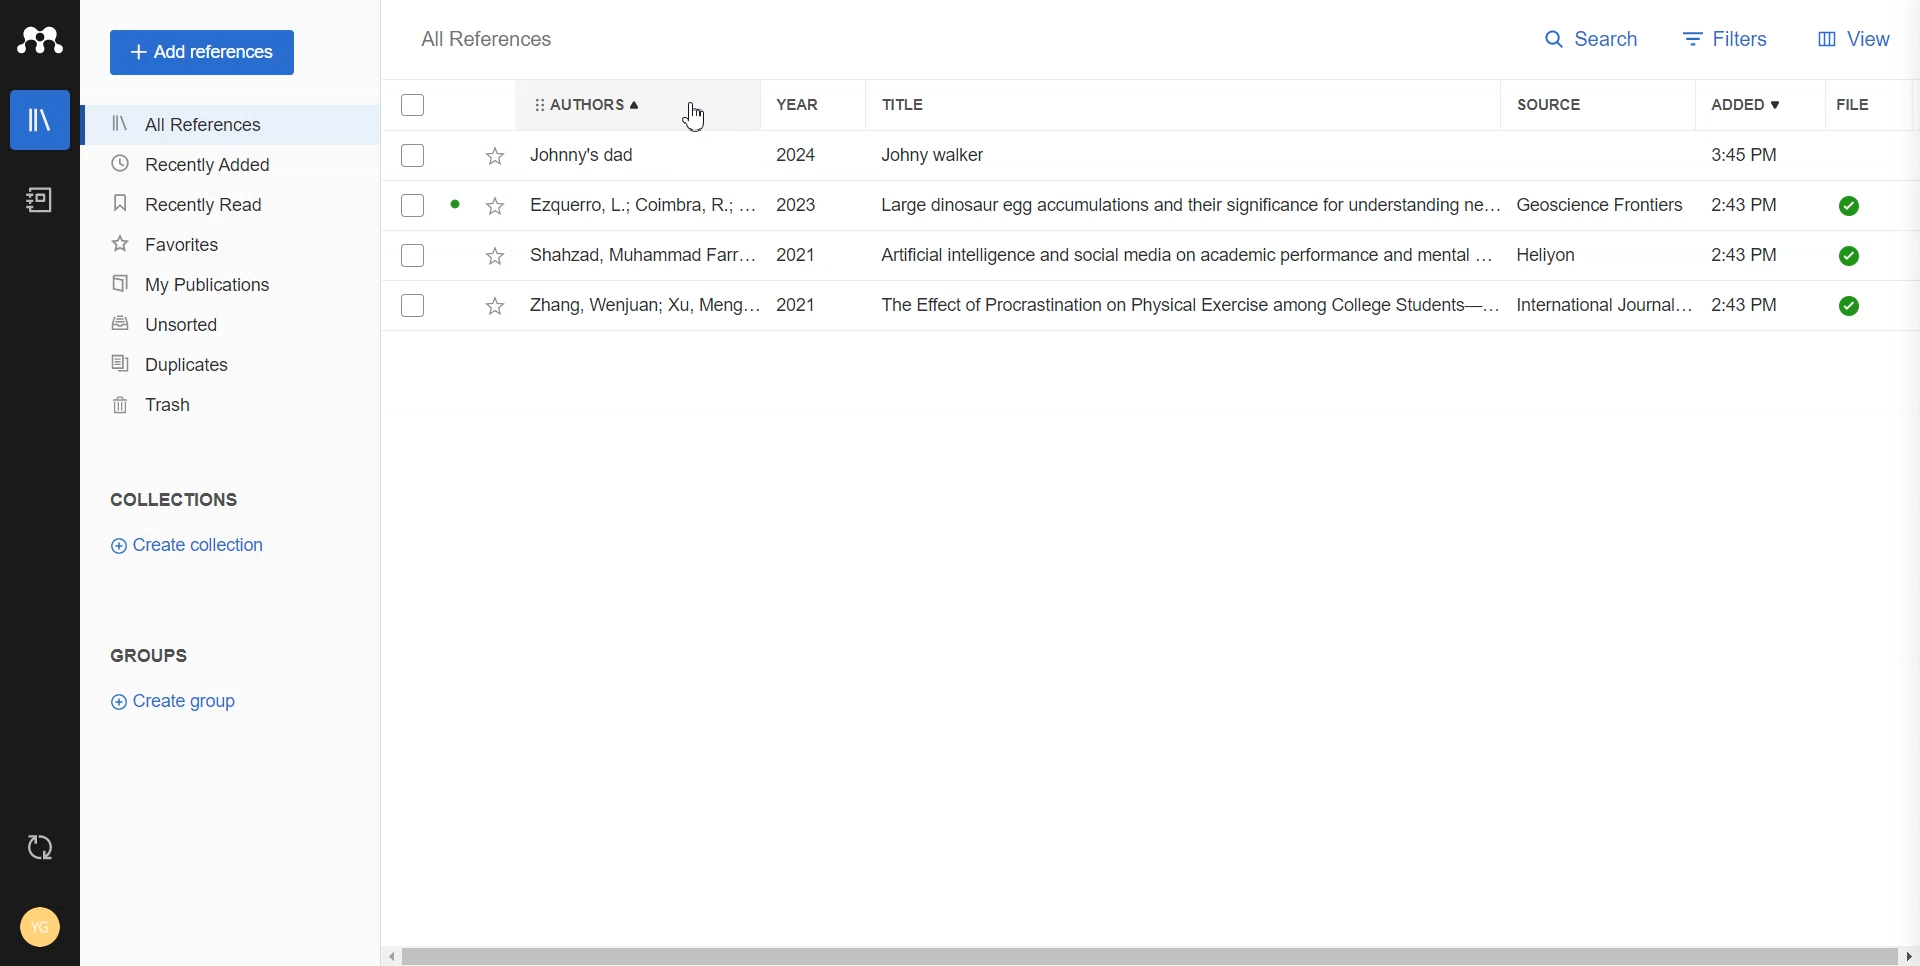 This screenshot has width=1920, height=966. What do you see at coordinates (201, 51) in the screenshot?
I see `Add Preferences` at bounding box center [201, 51].